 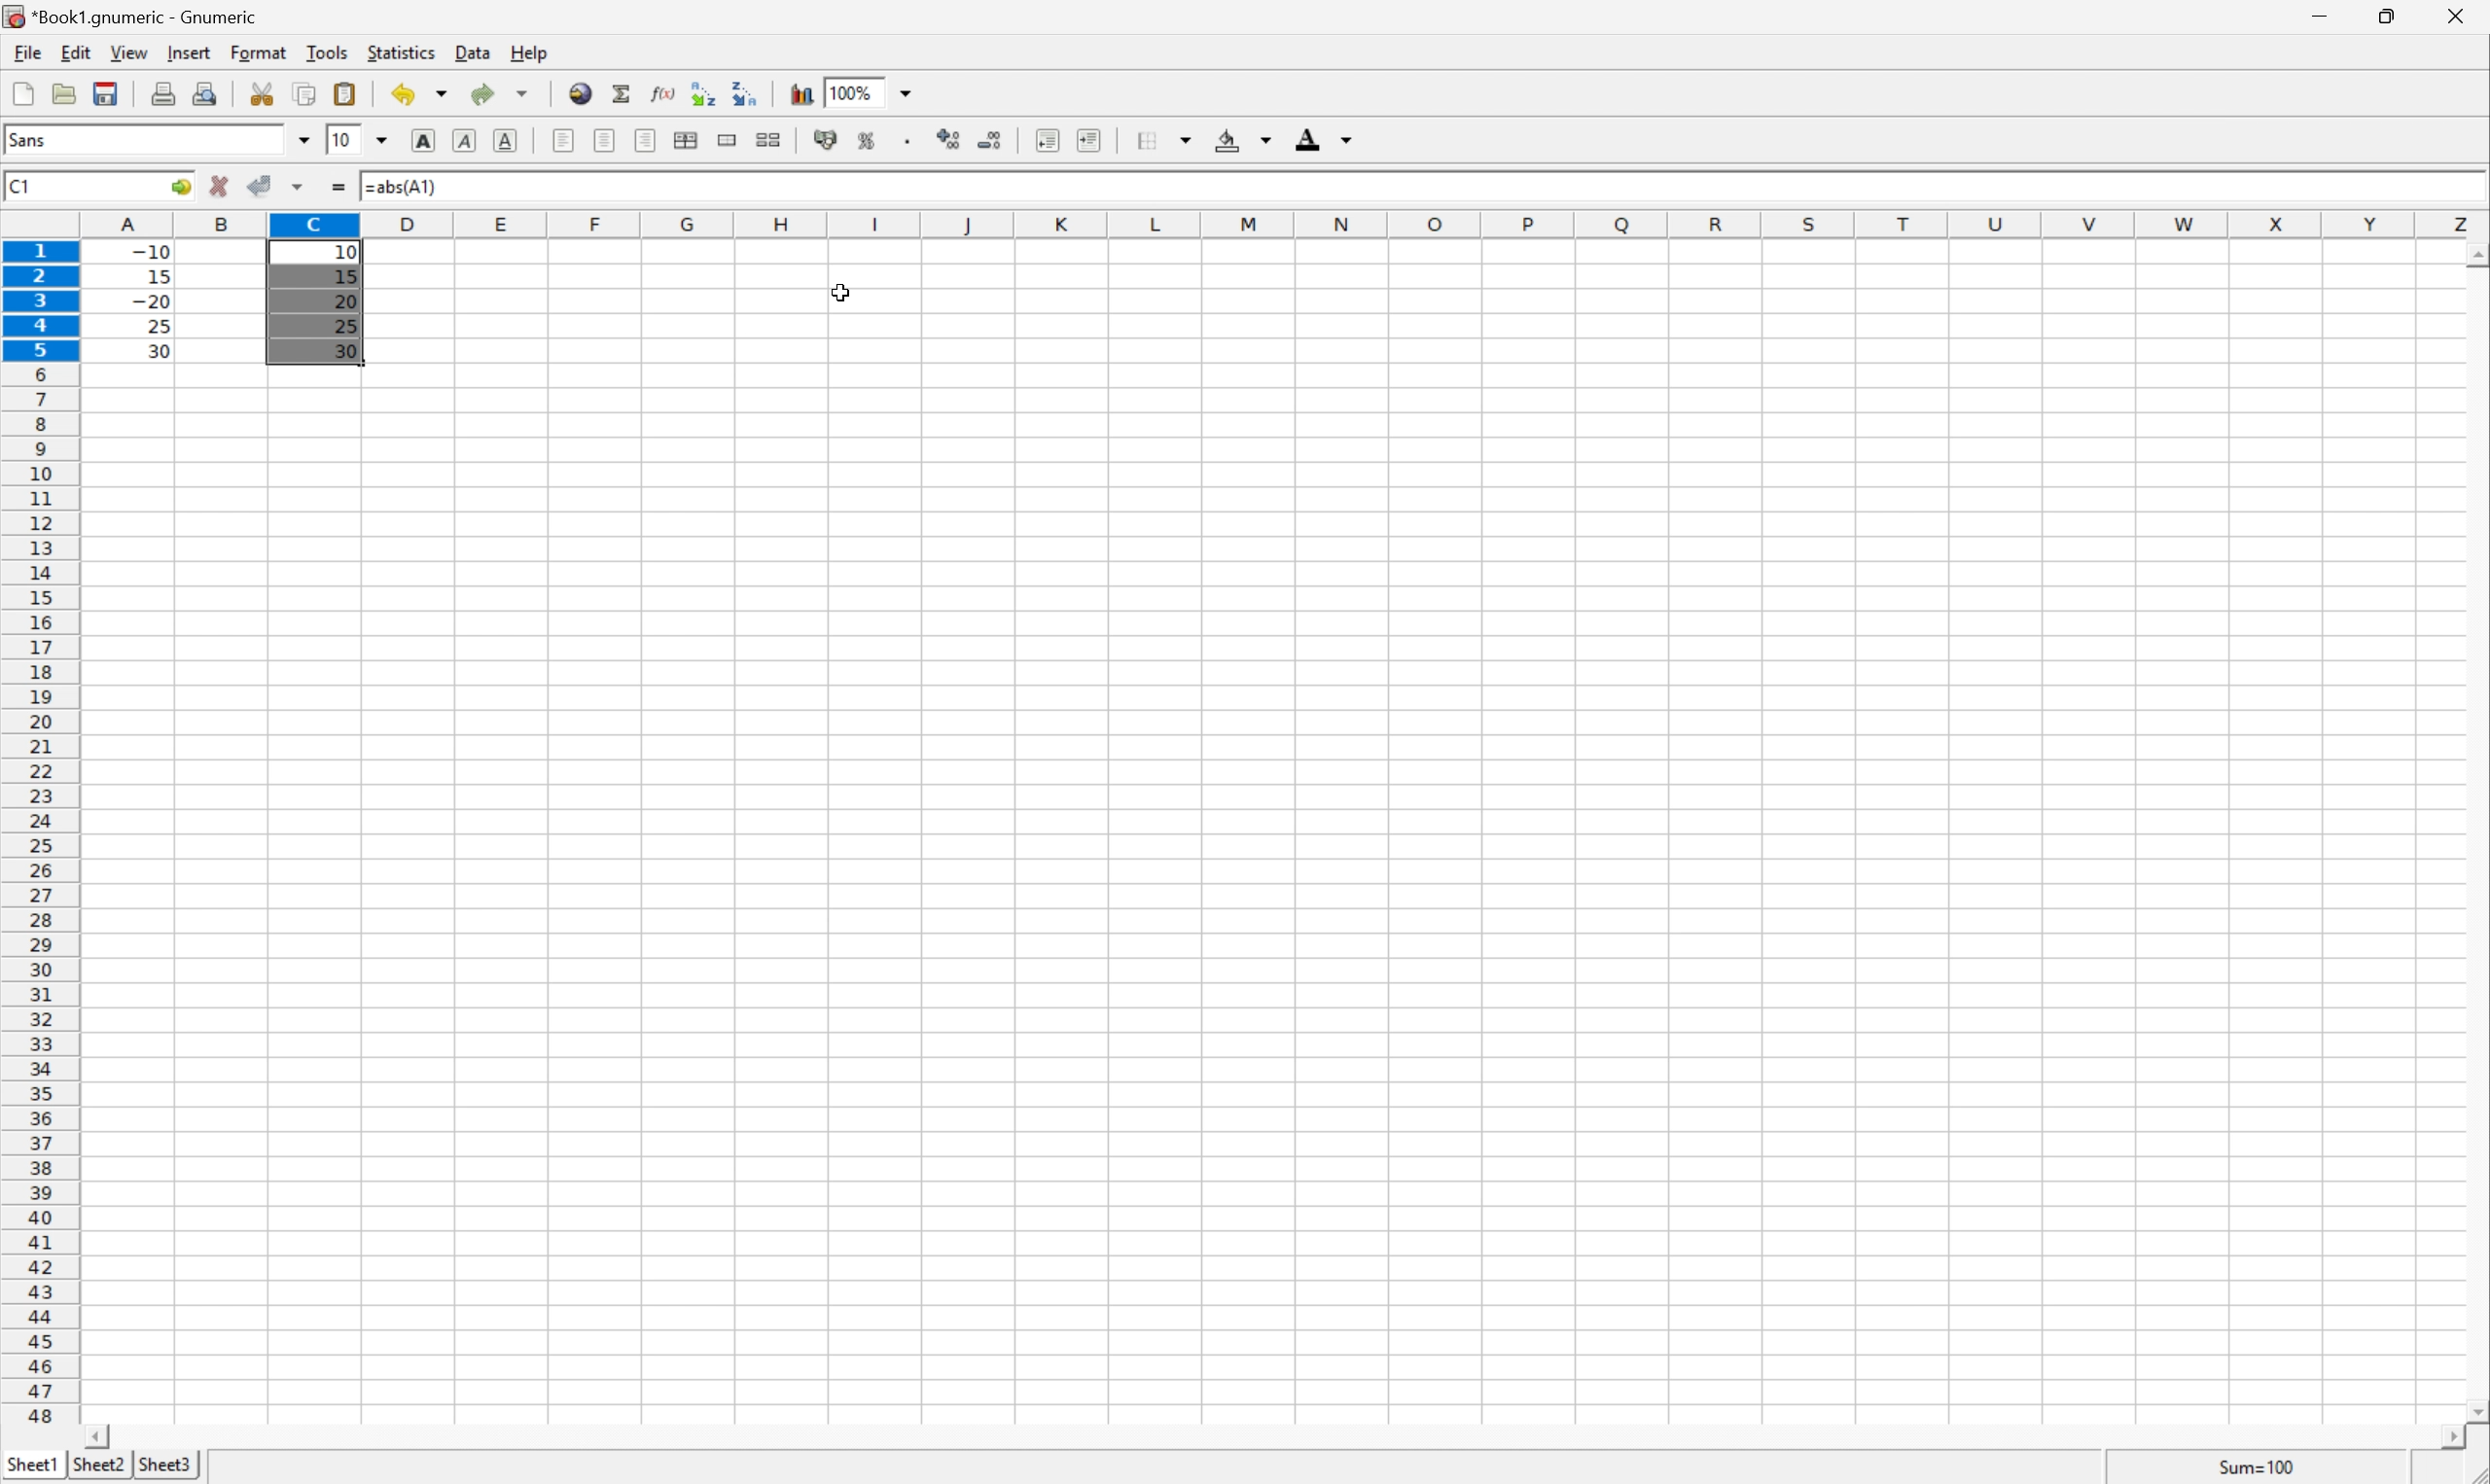 I want to click on Cut the selection, so click(x=266, y=94).